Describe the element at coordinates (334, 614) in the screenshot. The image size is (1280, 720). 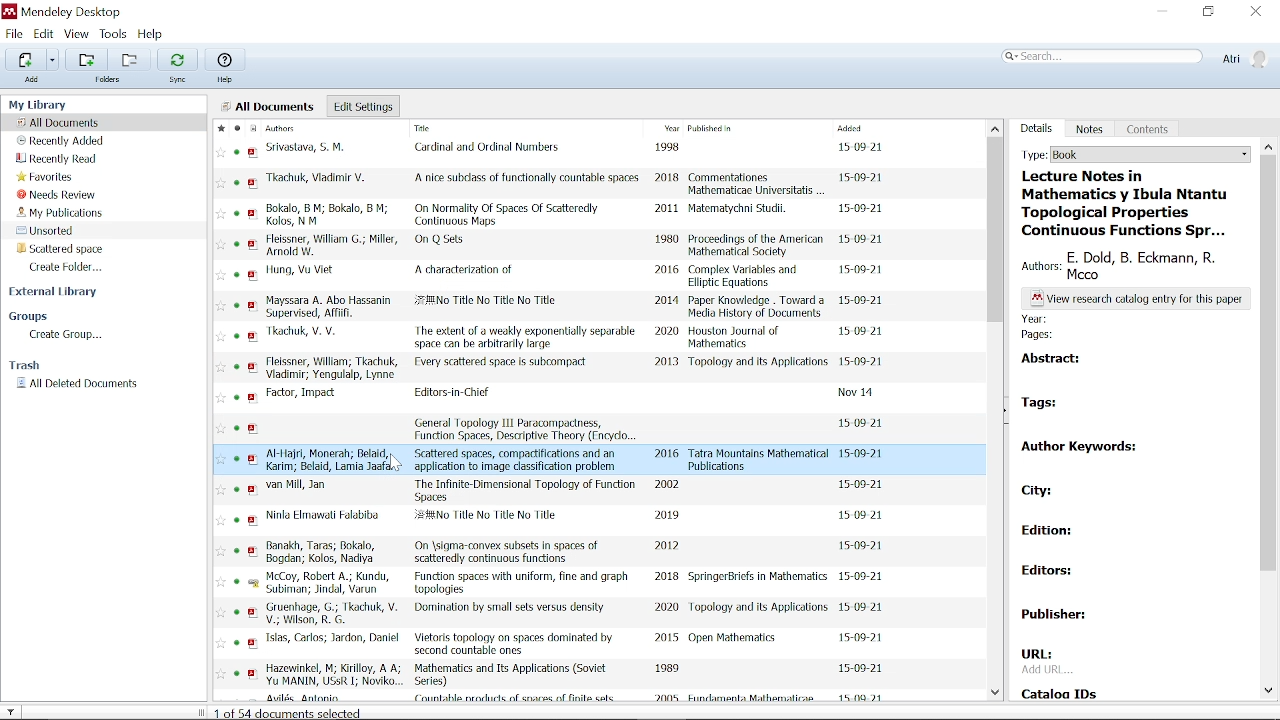
I see `authors` at that location.